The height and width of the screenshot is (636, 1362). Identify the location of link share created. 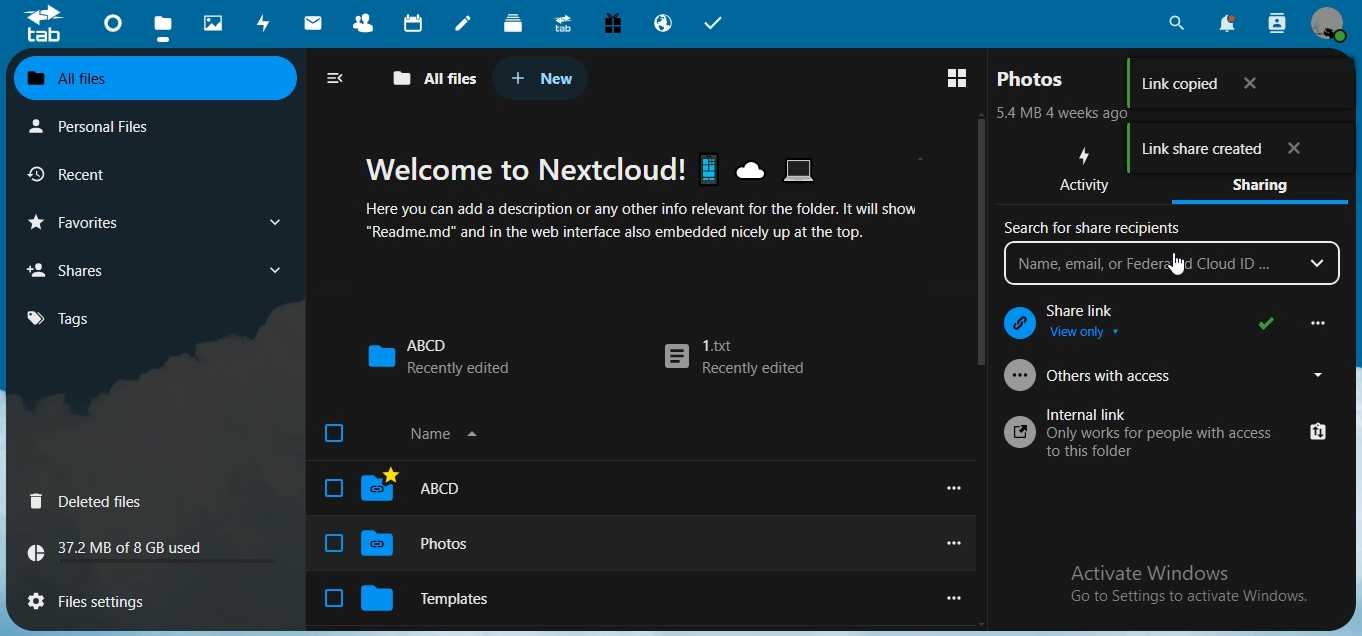
(1239, 151).